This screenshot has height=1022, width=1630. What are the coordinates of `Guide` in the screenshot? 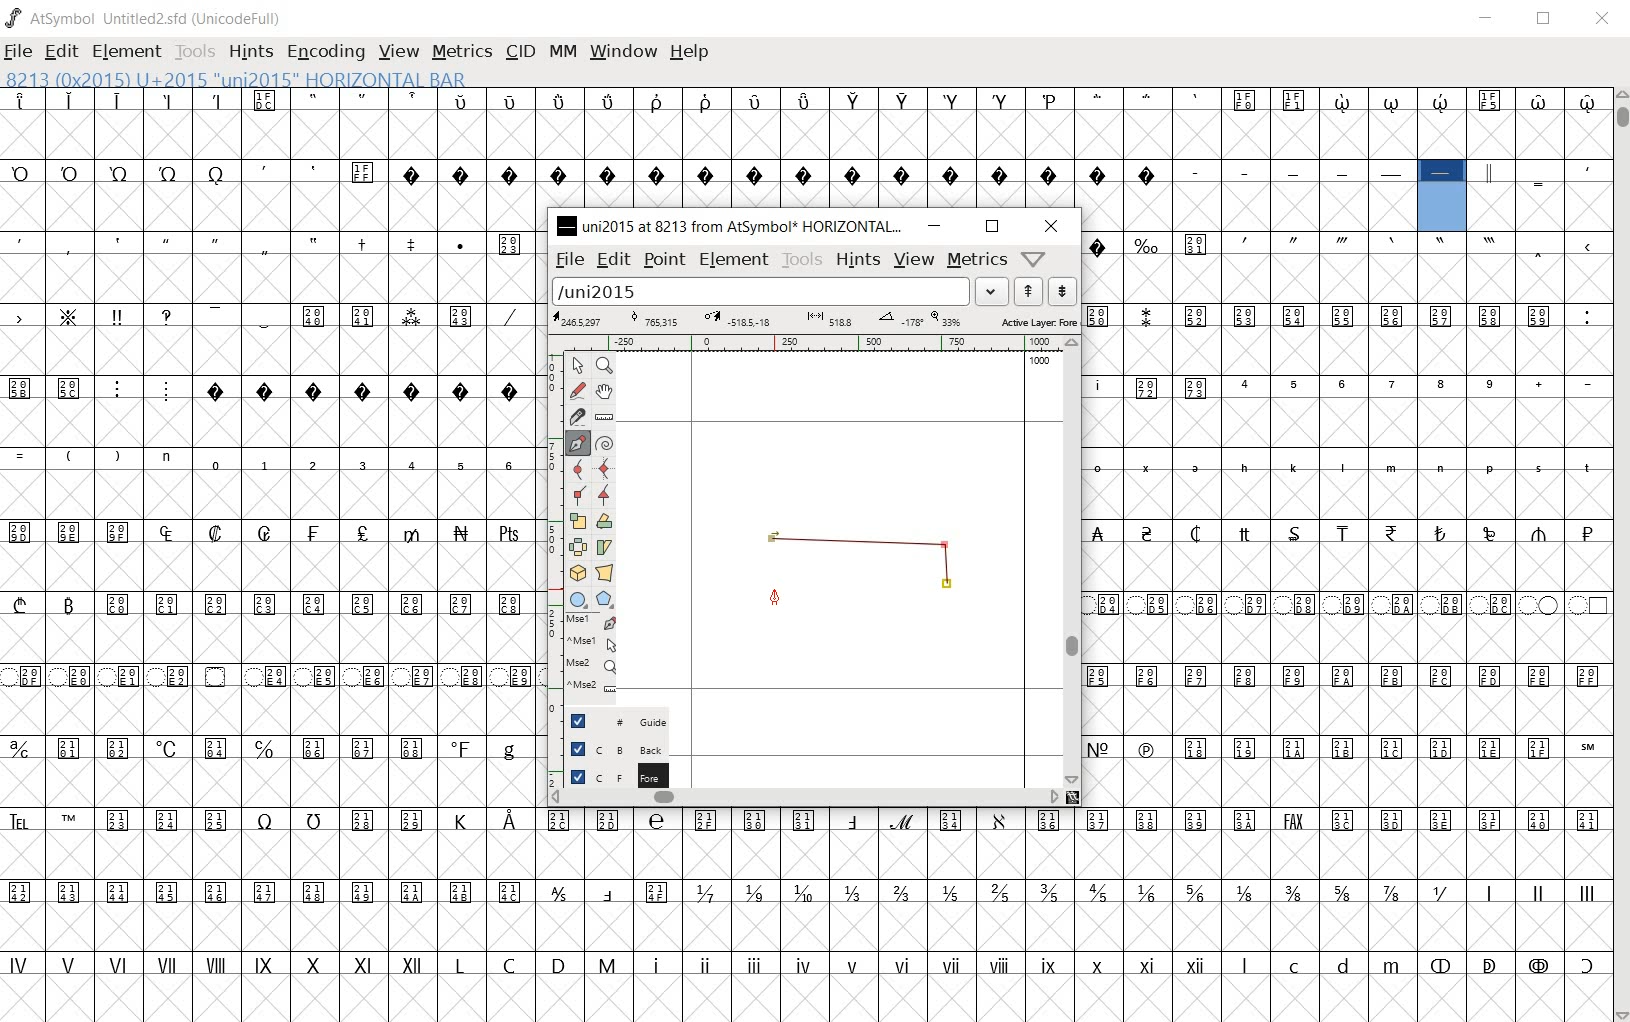 It's located at (606, 721).